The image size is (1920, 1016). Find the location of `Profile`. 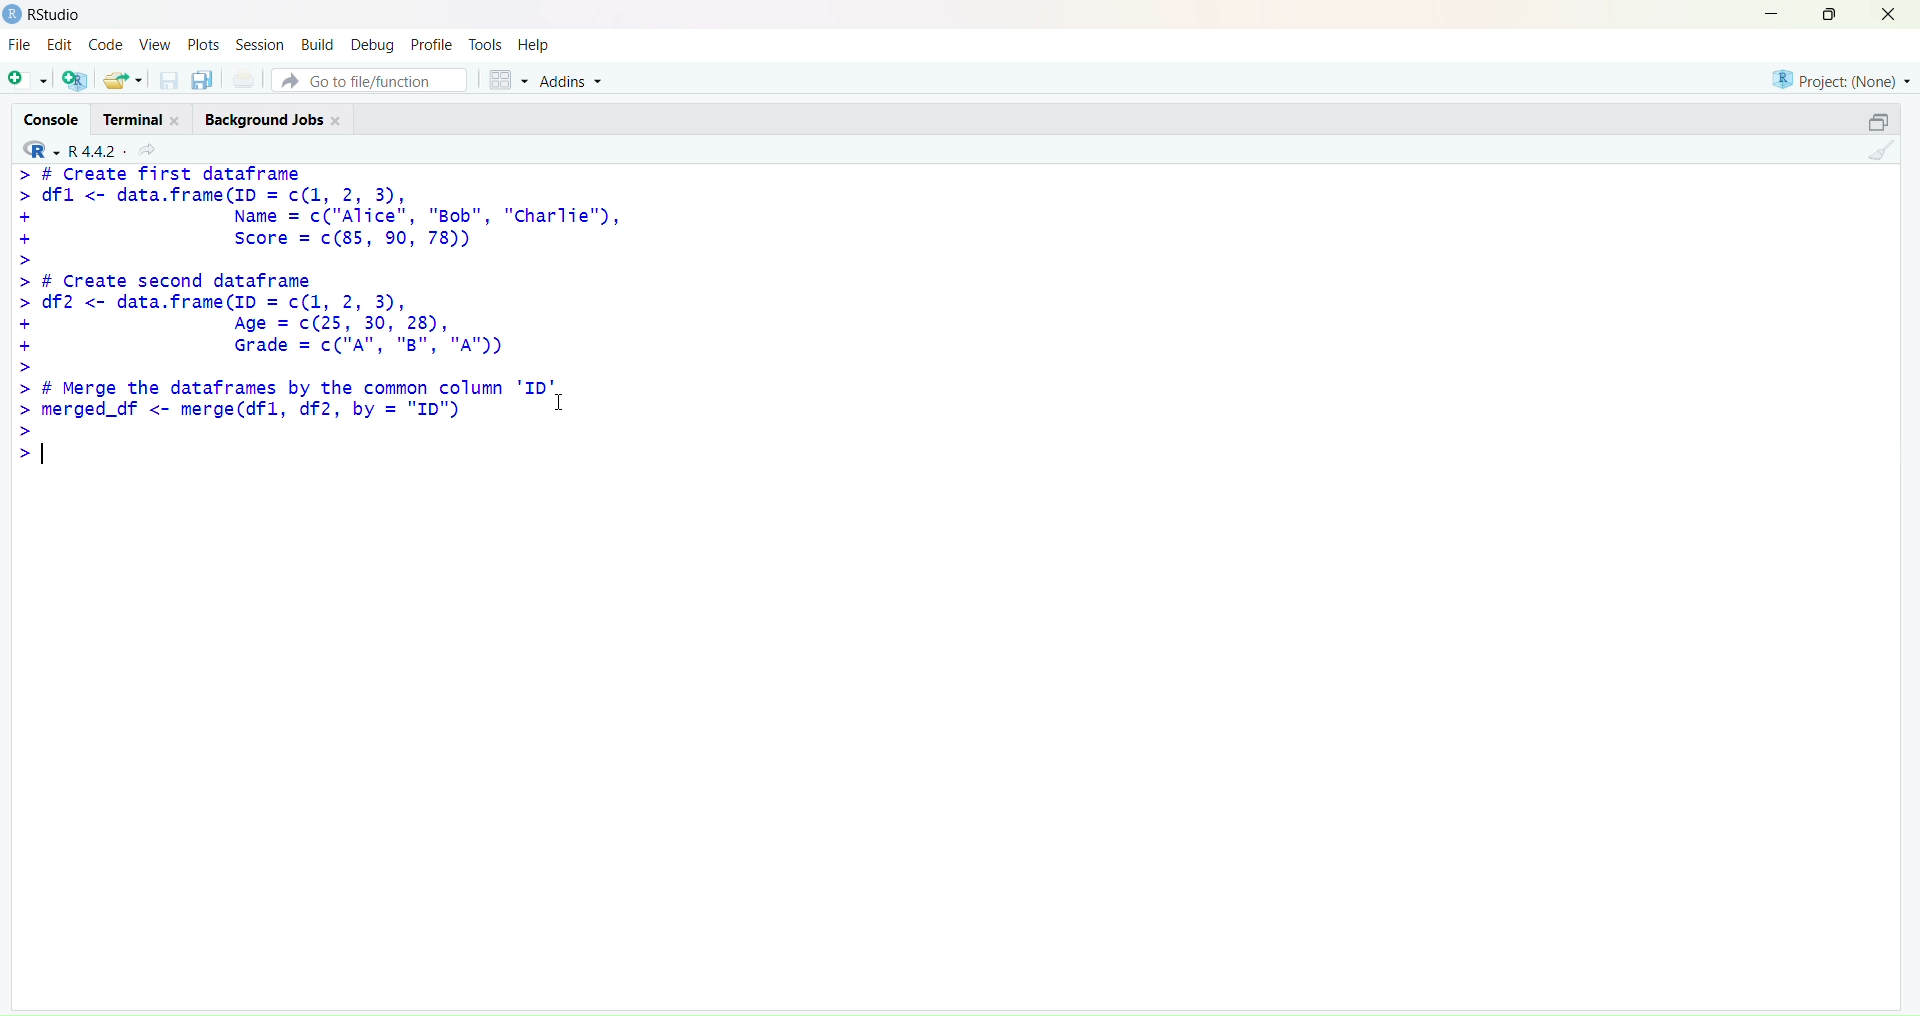

Profile is located at coordinates (433, 45).